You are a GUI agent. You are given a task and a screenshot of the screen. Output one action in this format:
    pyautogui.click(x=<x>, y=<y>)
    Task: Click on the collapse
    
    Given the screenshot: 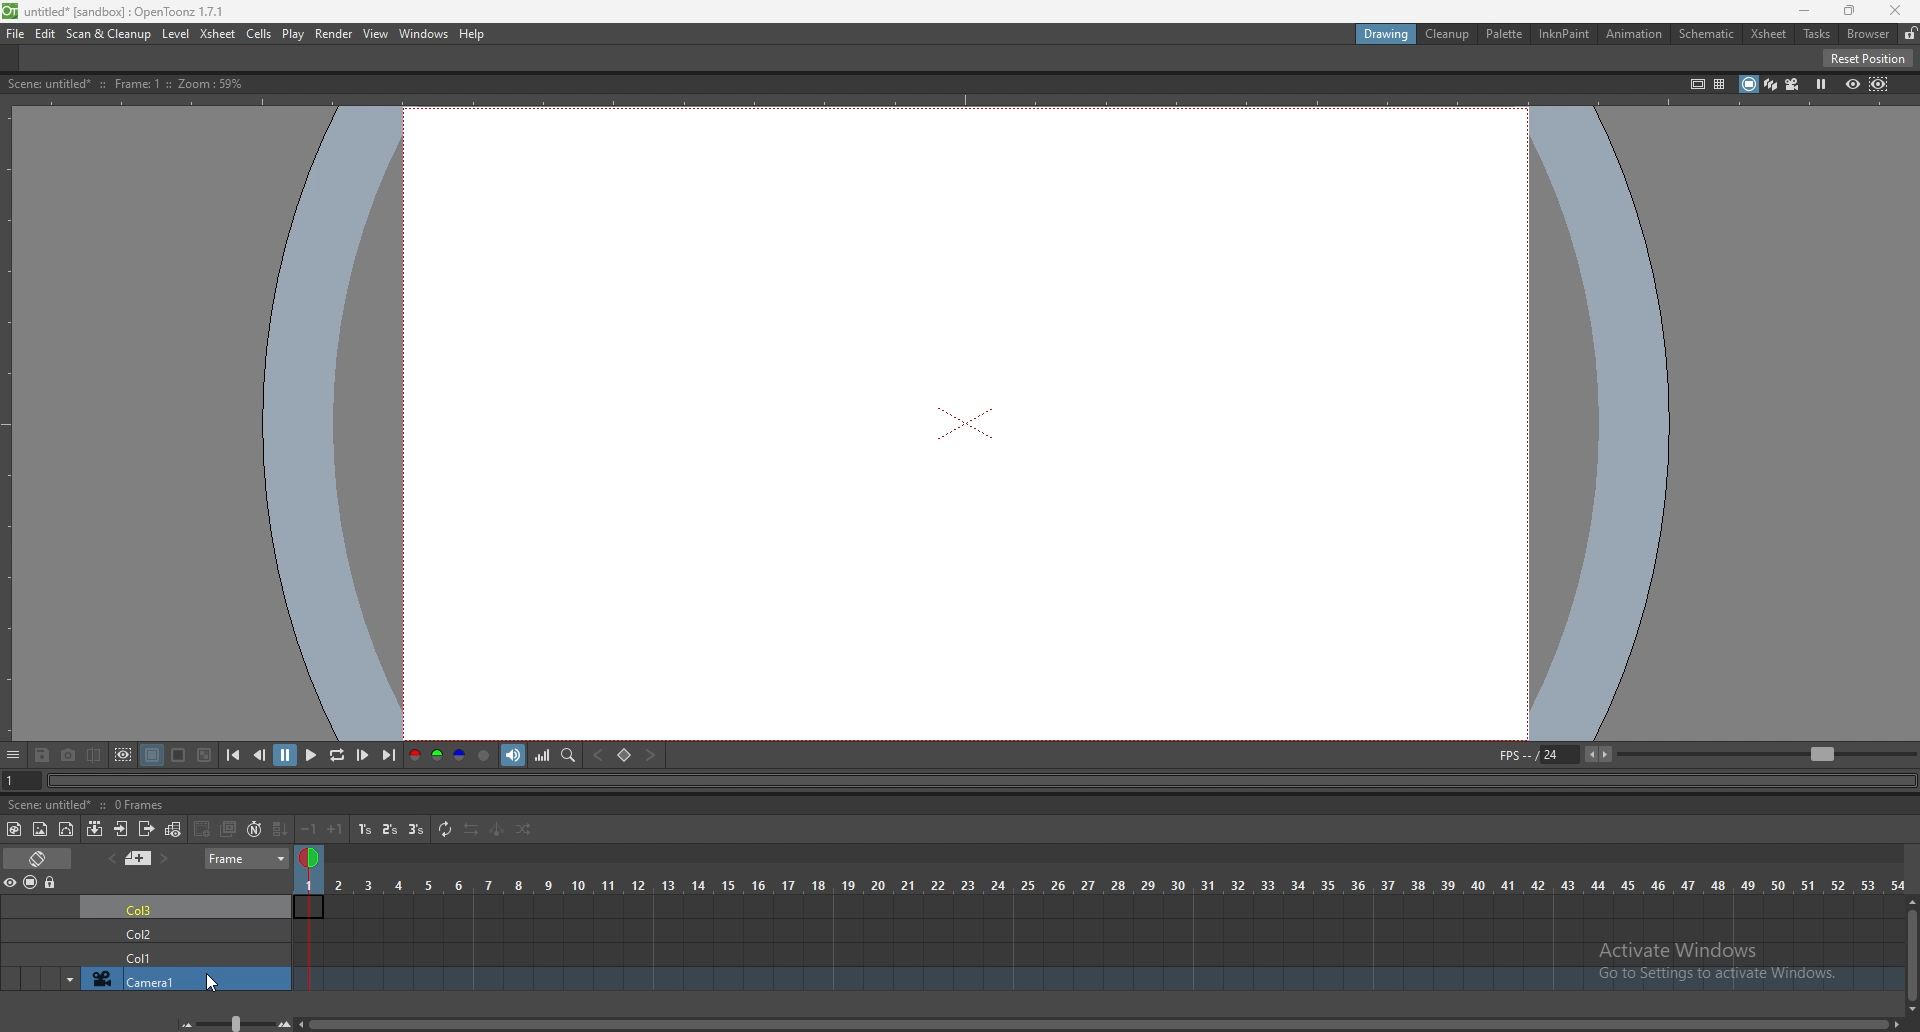 What is the action you would take?
    pyautogui.click(x=95, y=829)
    